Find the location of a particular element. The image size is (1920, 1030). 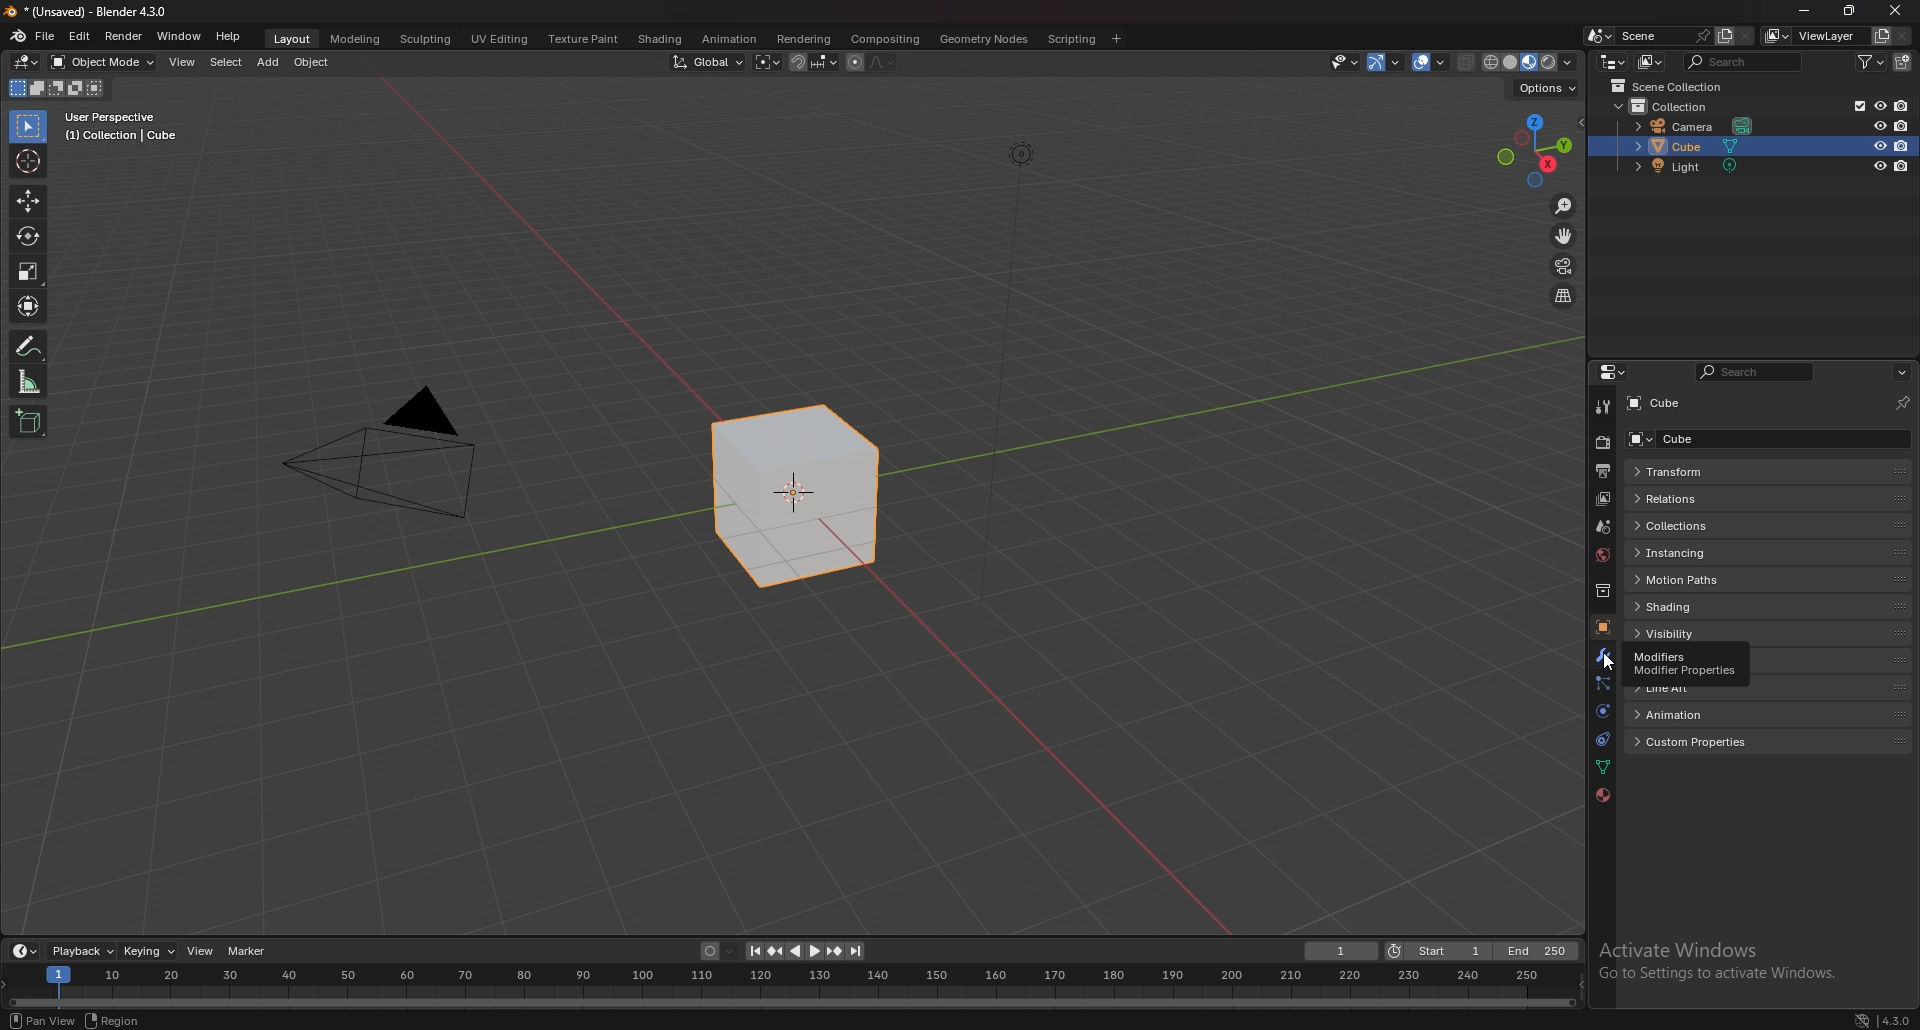

toggle xray is located at coordinates (1468, 62).